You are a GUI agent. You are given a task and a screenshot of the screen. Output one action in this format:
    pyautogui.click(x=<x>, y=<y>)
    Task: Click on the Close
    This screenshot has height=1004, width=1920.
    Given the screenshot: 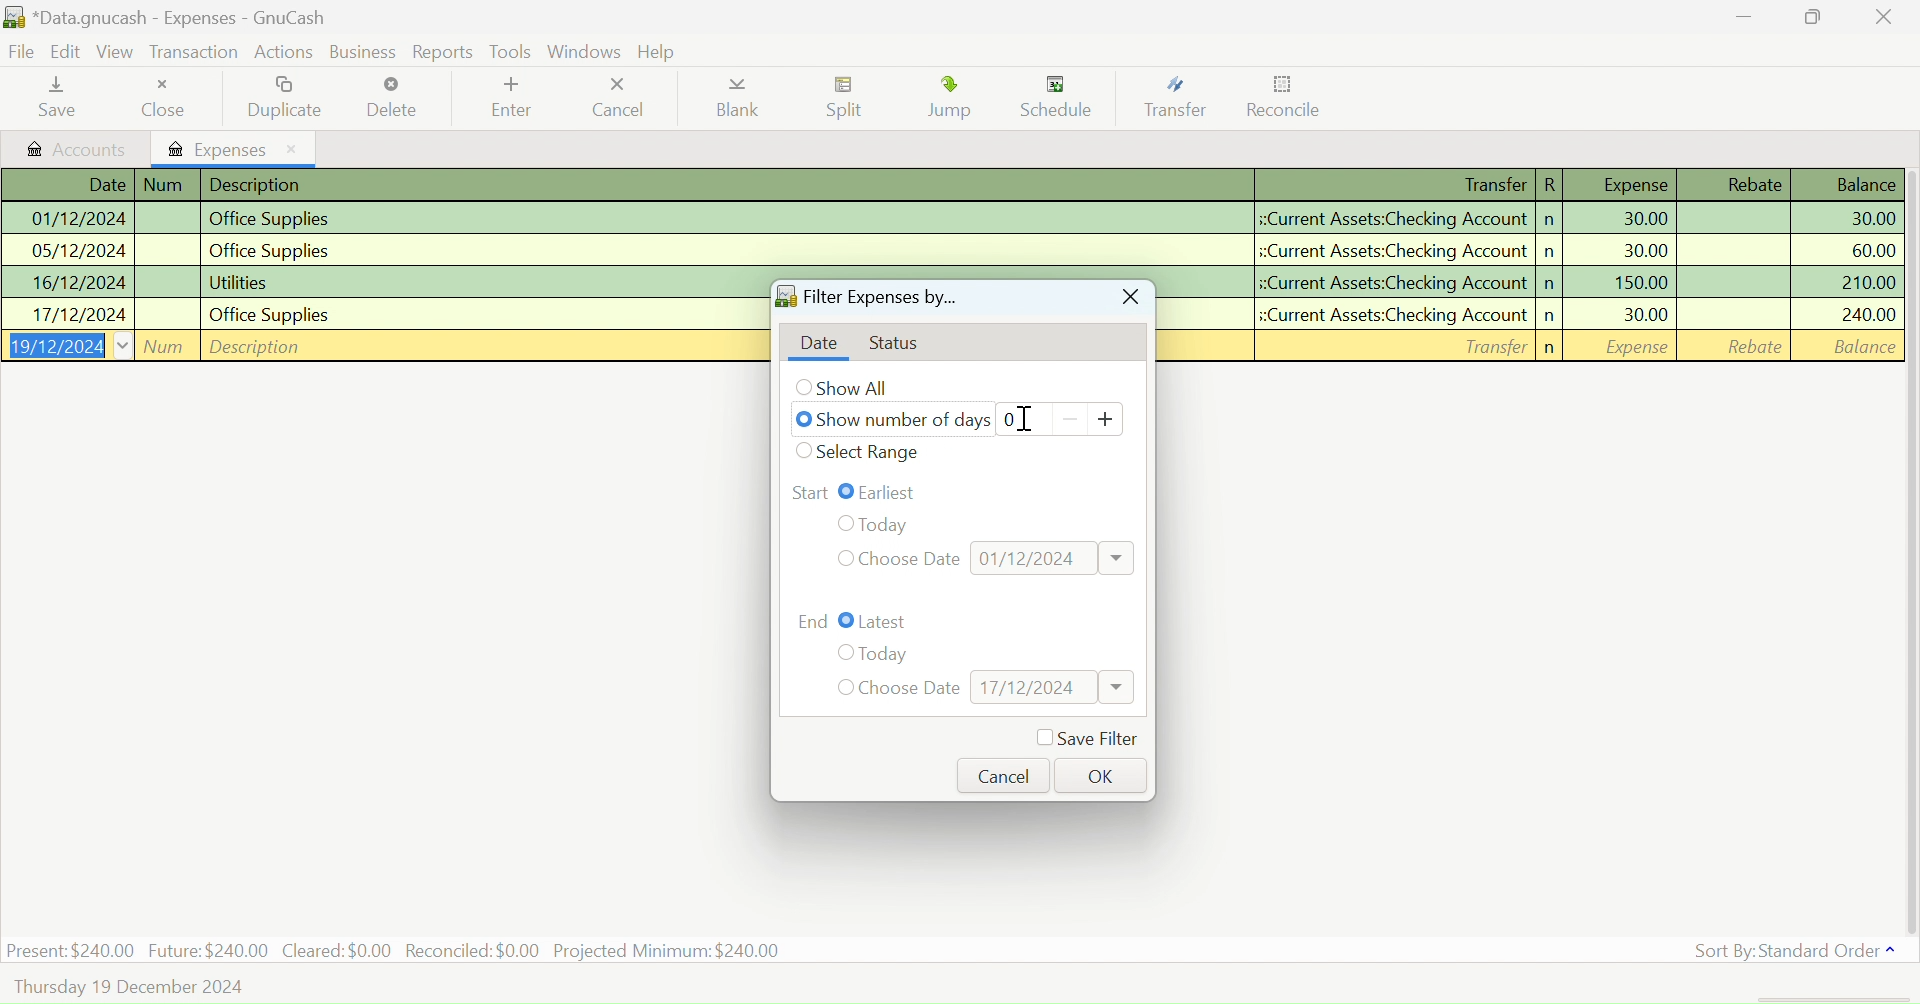 What is the action you would take?
    pyautogui.click(x=169, y=98)
    